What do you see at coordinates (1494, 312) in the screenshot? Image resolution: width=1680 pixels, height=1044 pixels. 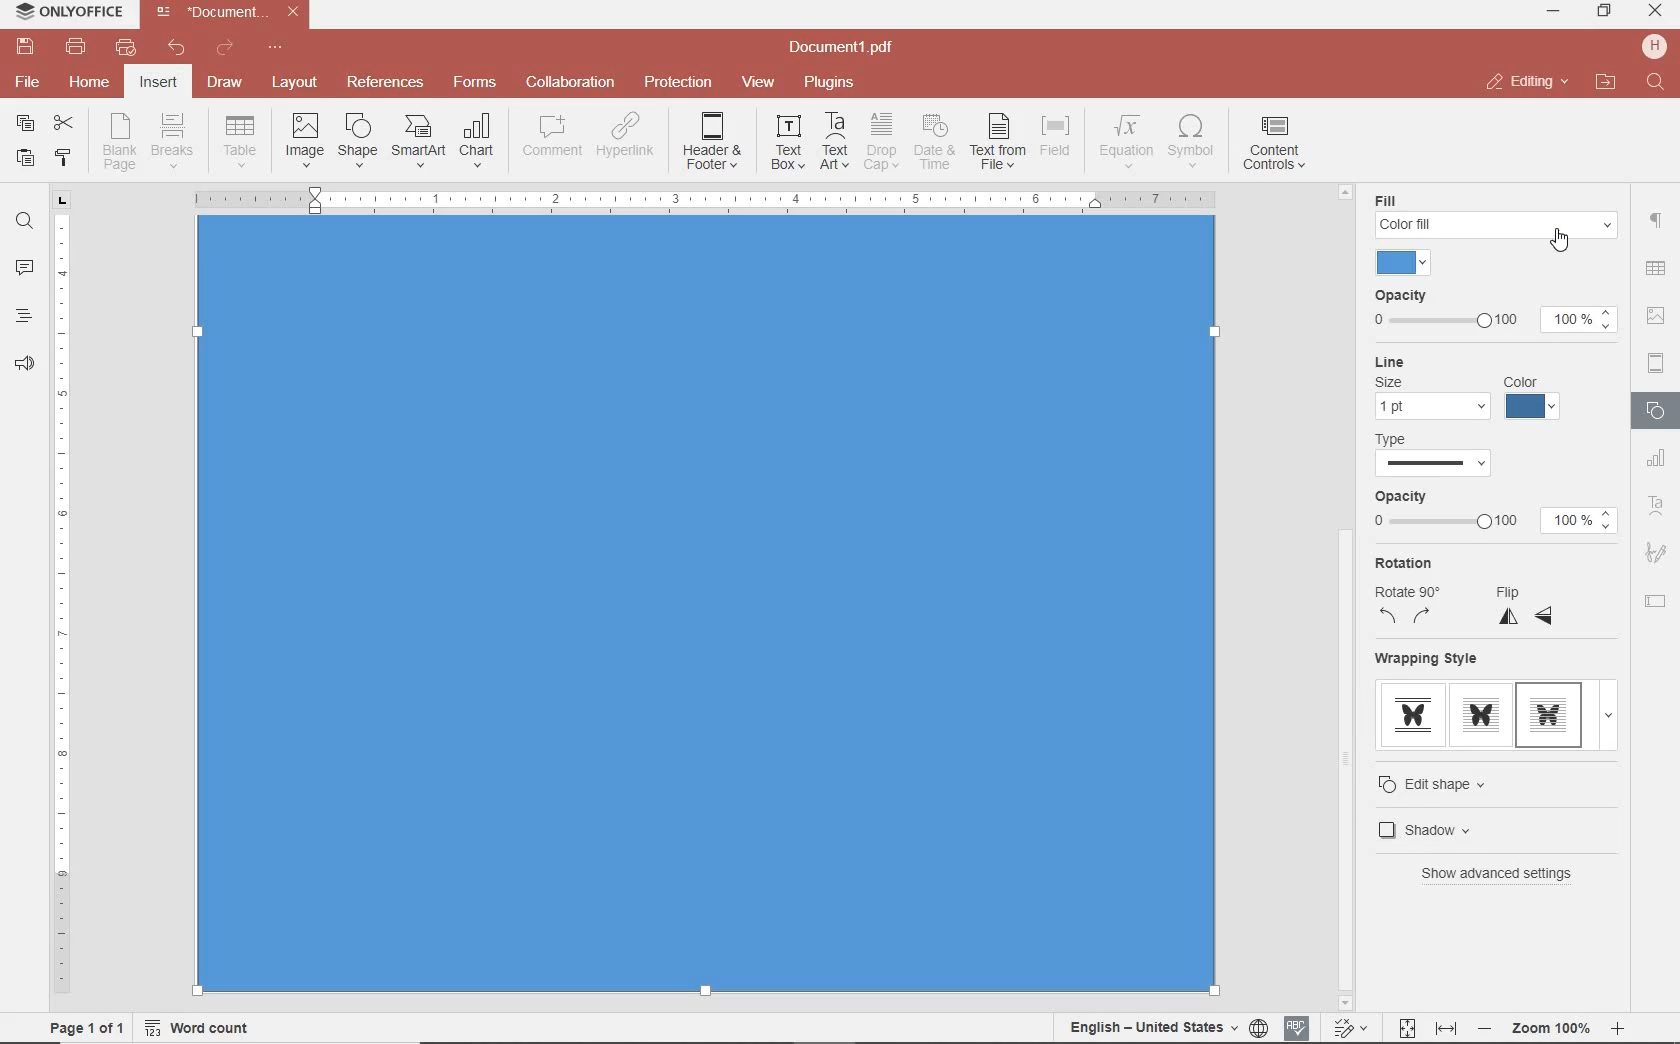 I see `OPACITY SETTINGS` at bounding box center [1494, 312].